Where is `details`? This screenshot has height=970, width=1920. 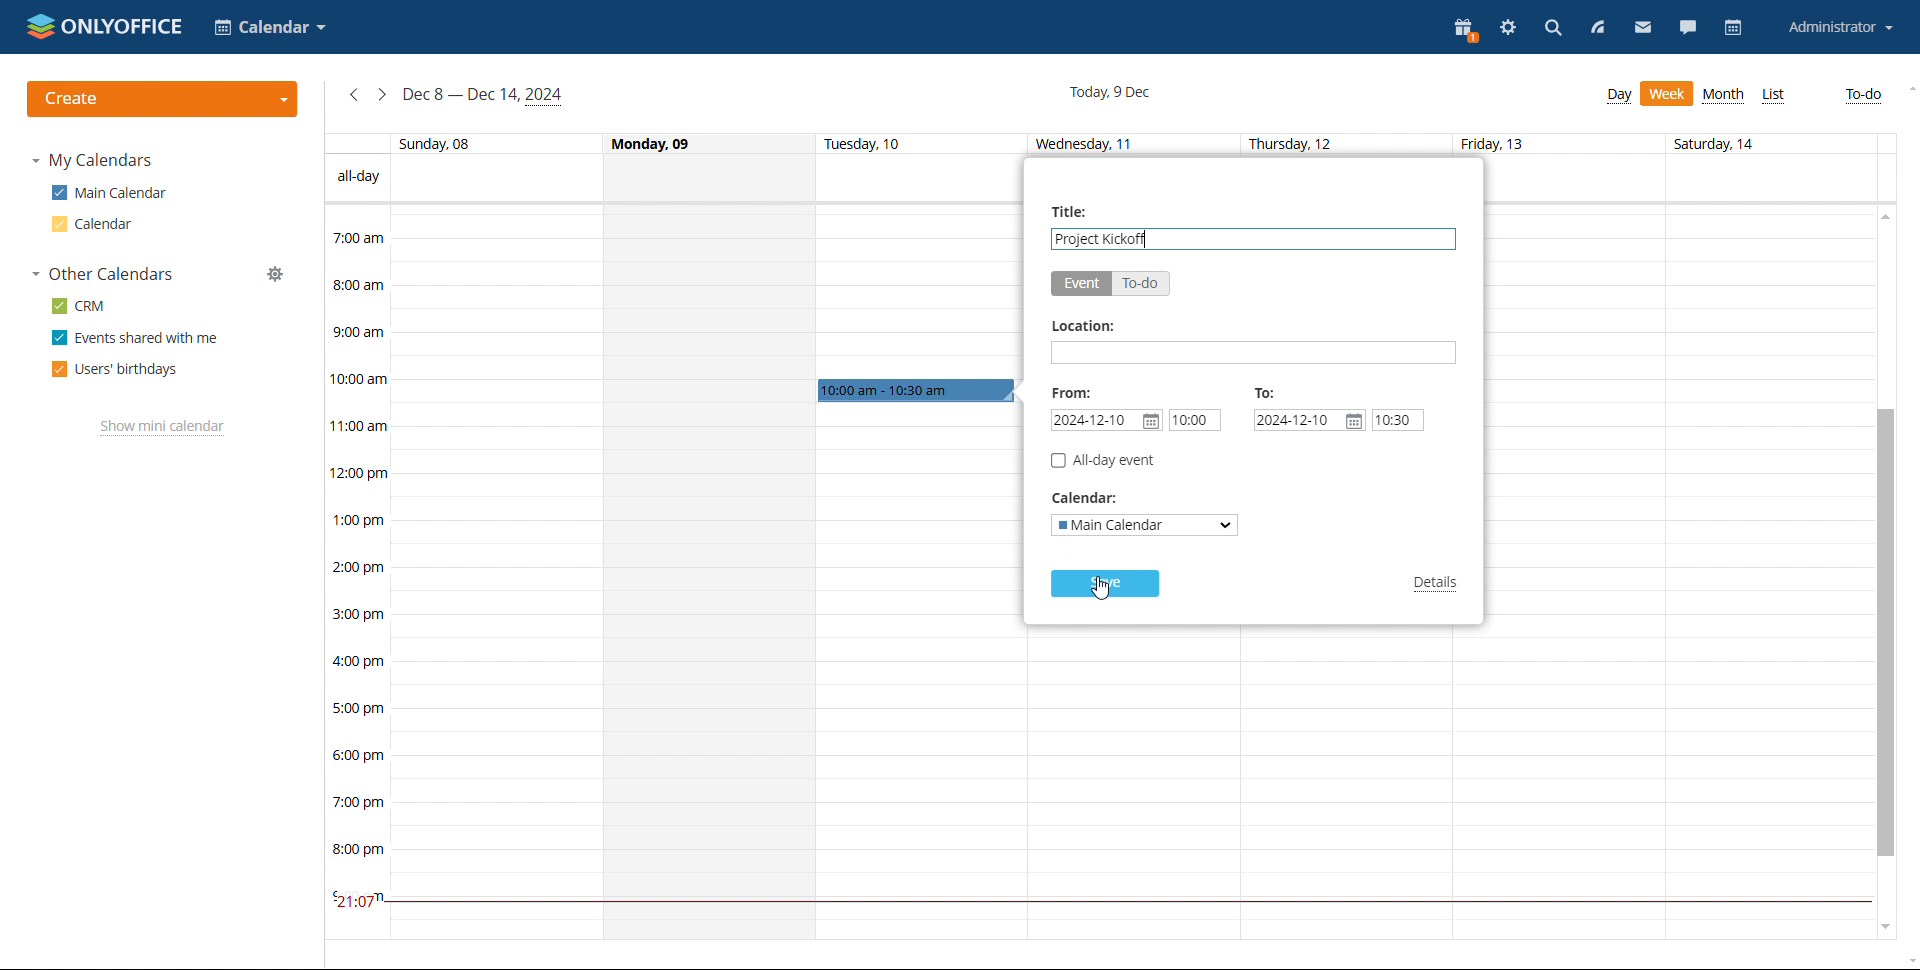 details is located at coordinates (1438, 585).